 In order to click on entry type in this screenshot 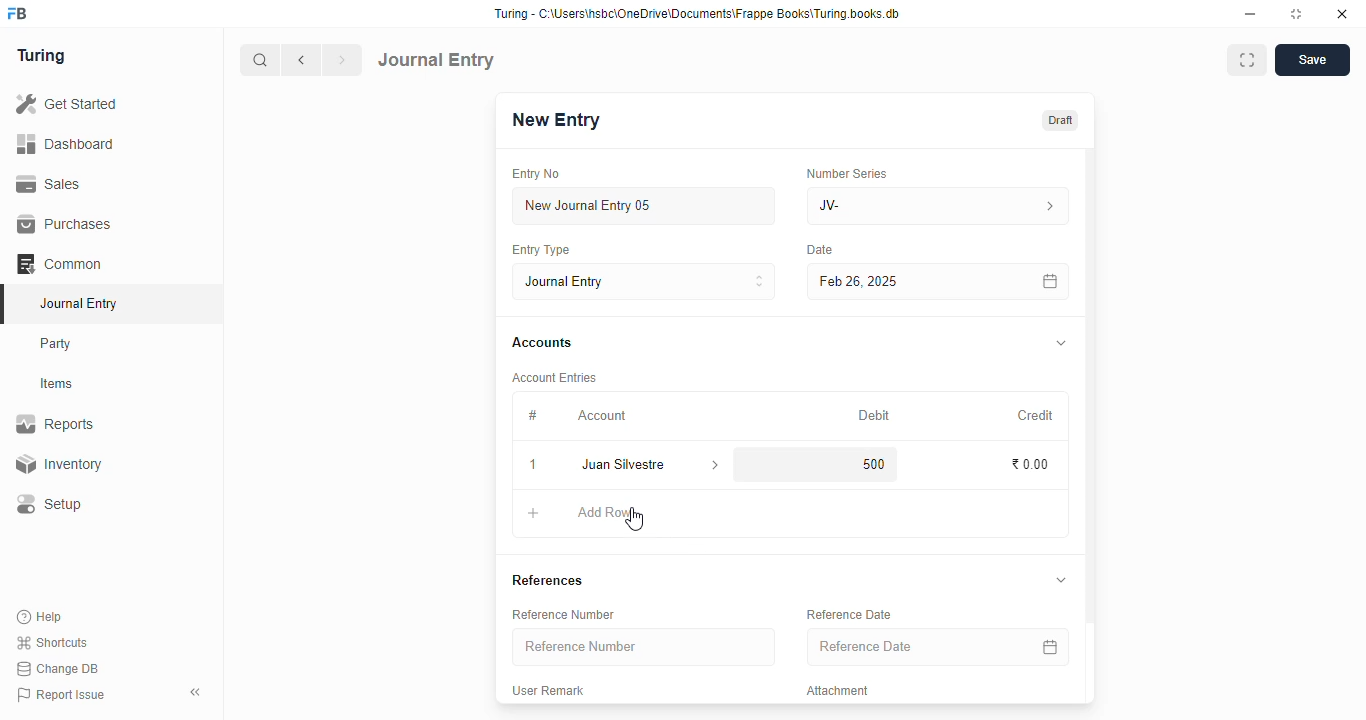, I will do `click(541, 250)`.